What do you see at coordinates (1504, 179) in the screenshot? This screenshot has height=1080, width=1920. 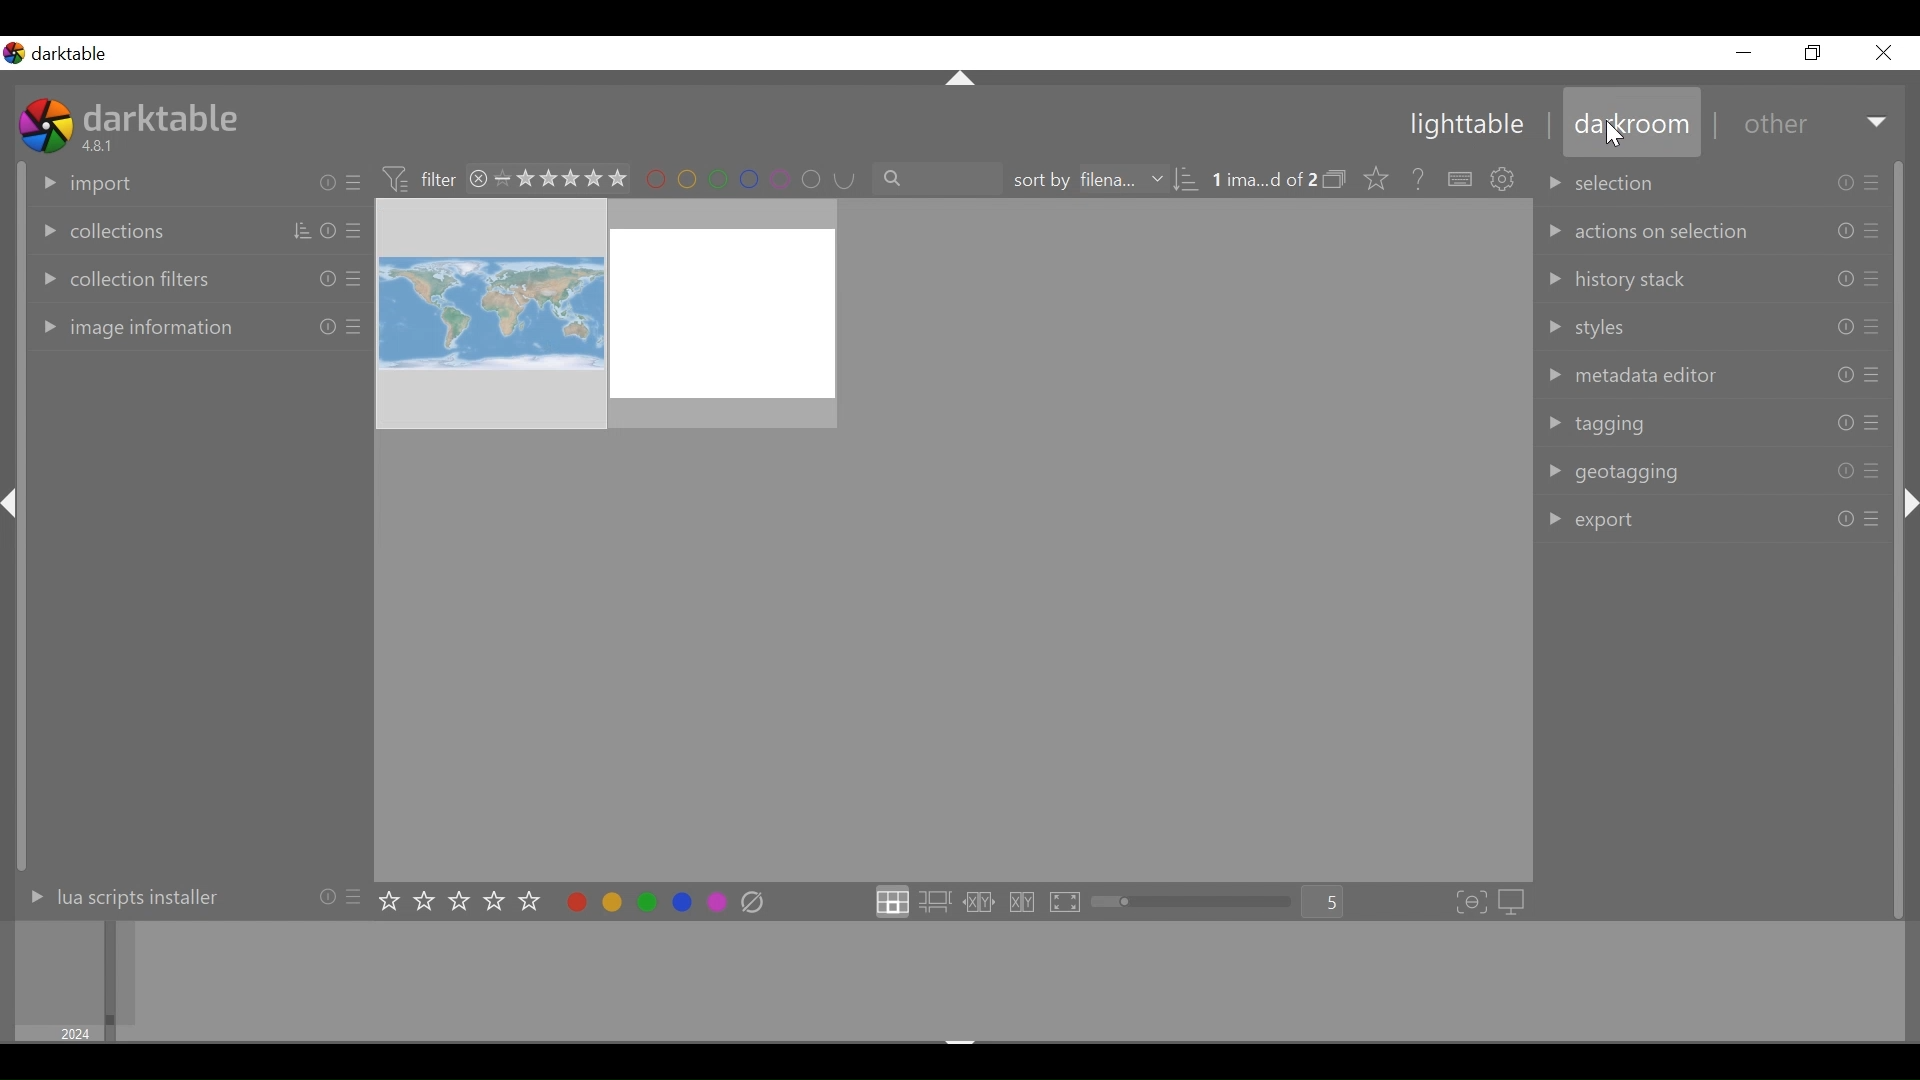 I see `settings` at bounding box center [1504, 179].